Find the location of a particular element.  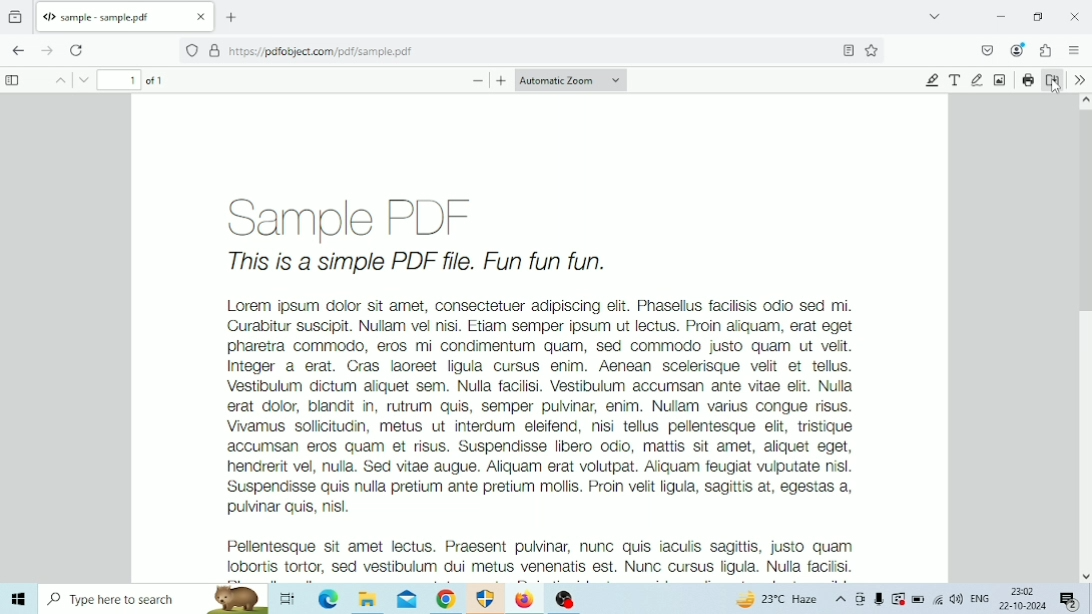

Total page number is located at coordinates (159, 80).